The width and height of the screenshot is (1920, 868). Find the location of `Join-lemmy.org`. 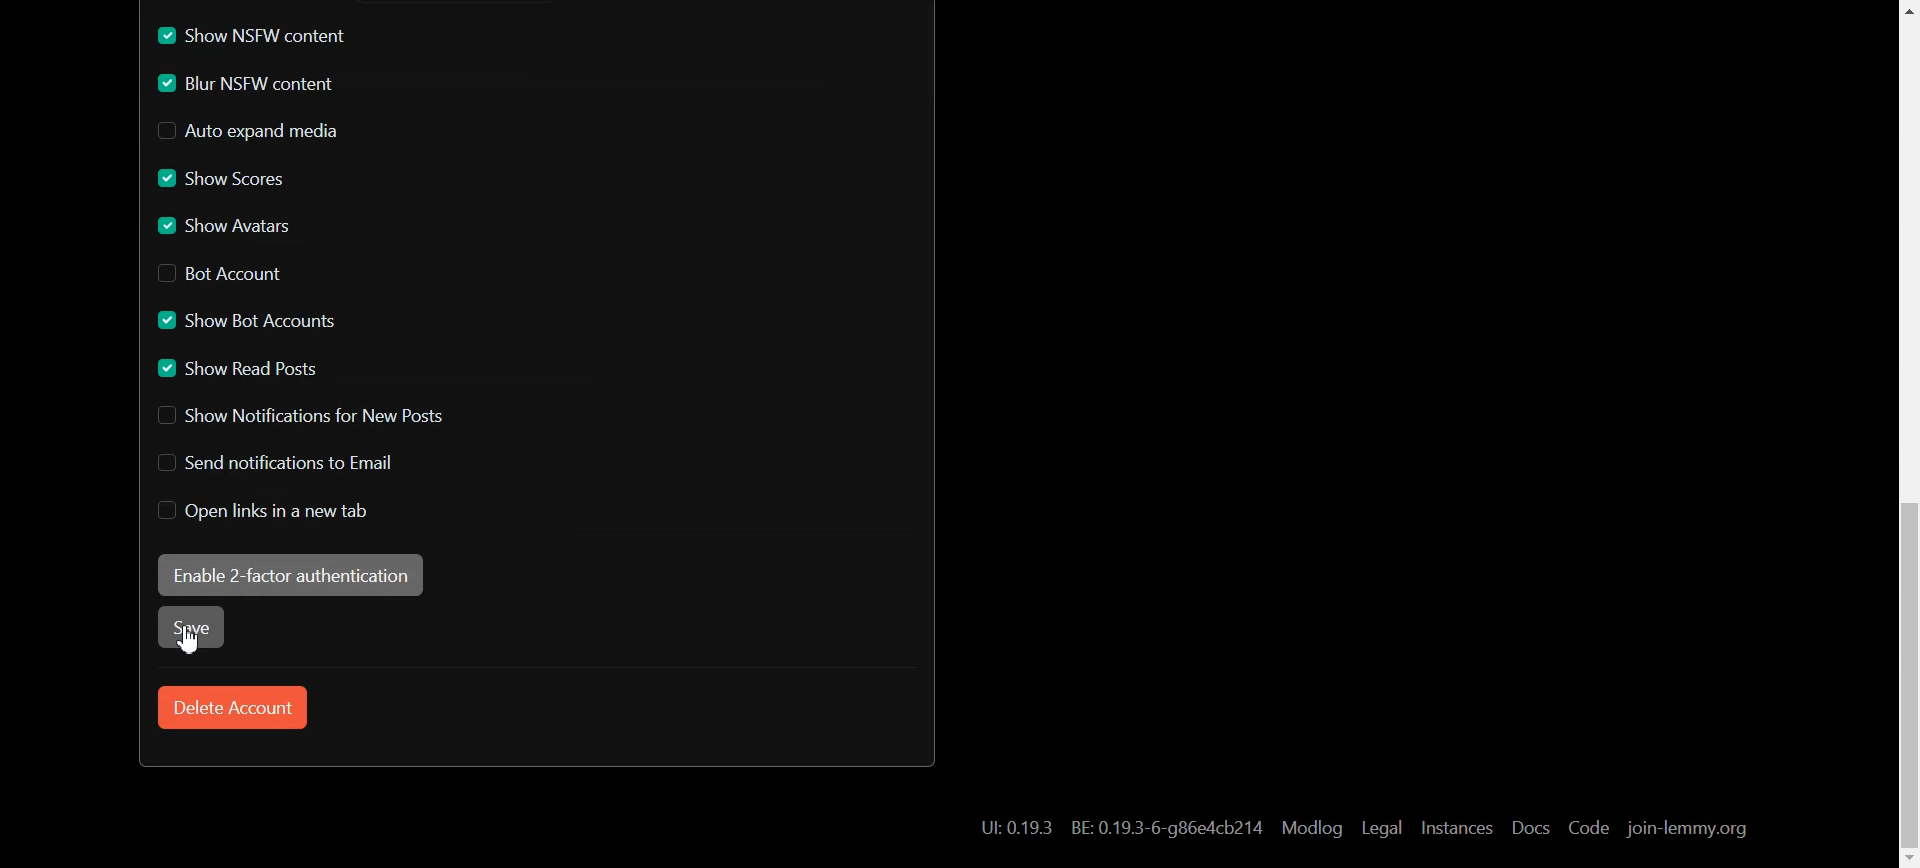

Join-lemmy.org is located at coordinates (1688, 828).